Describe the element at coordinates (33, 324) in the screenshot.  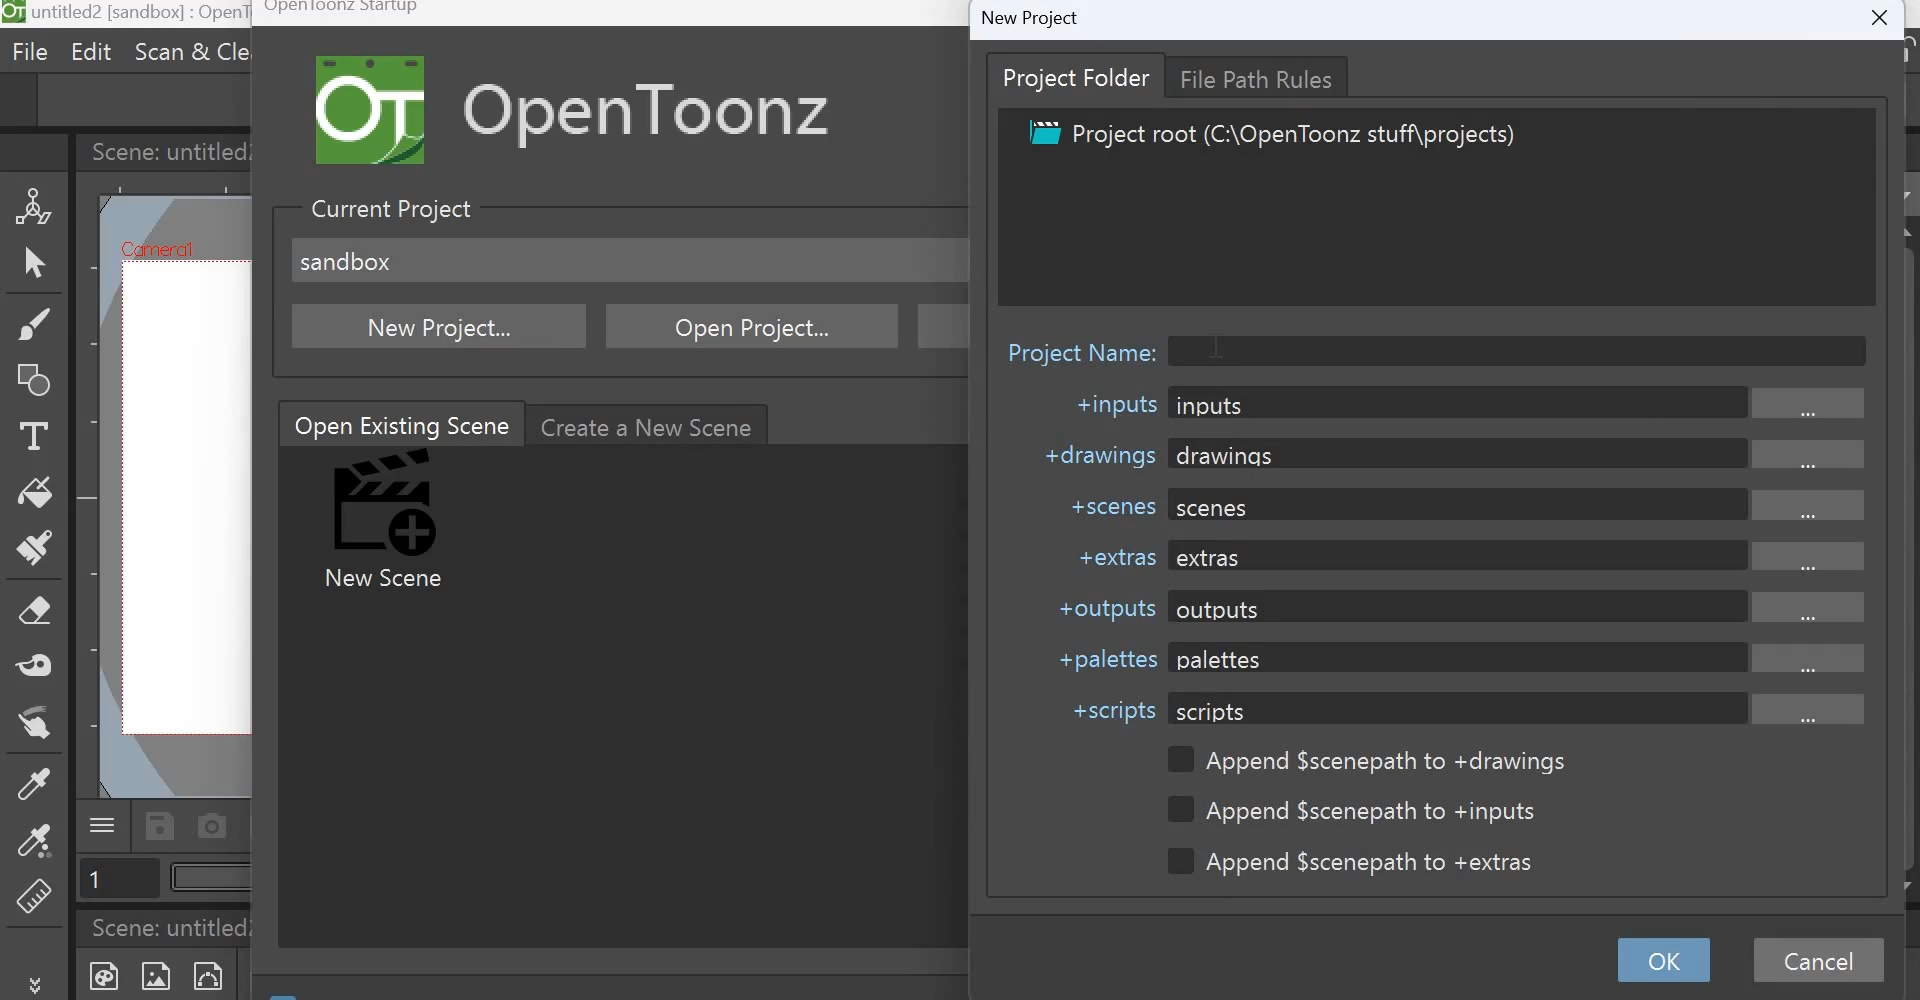
I see `Brush tool` at that location.